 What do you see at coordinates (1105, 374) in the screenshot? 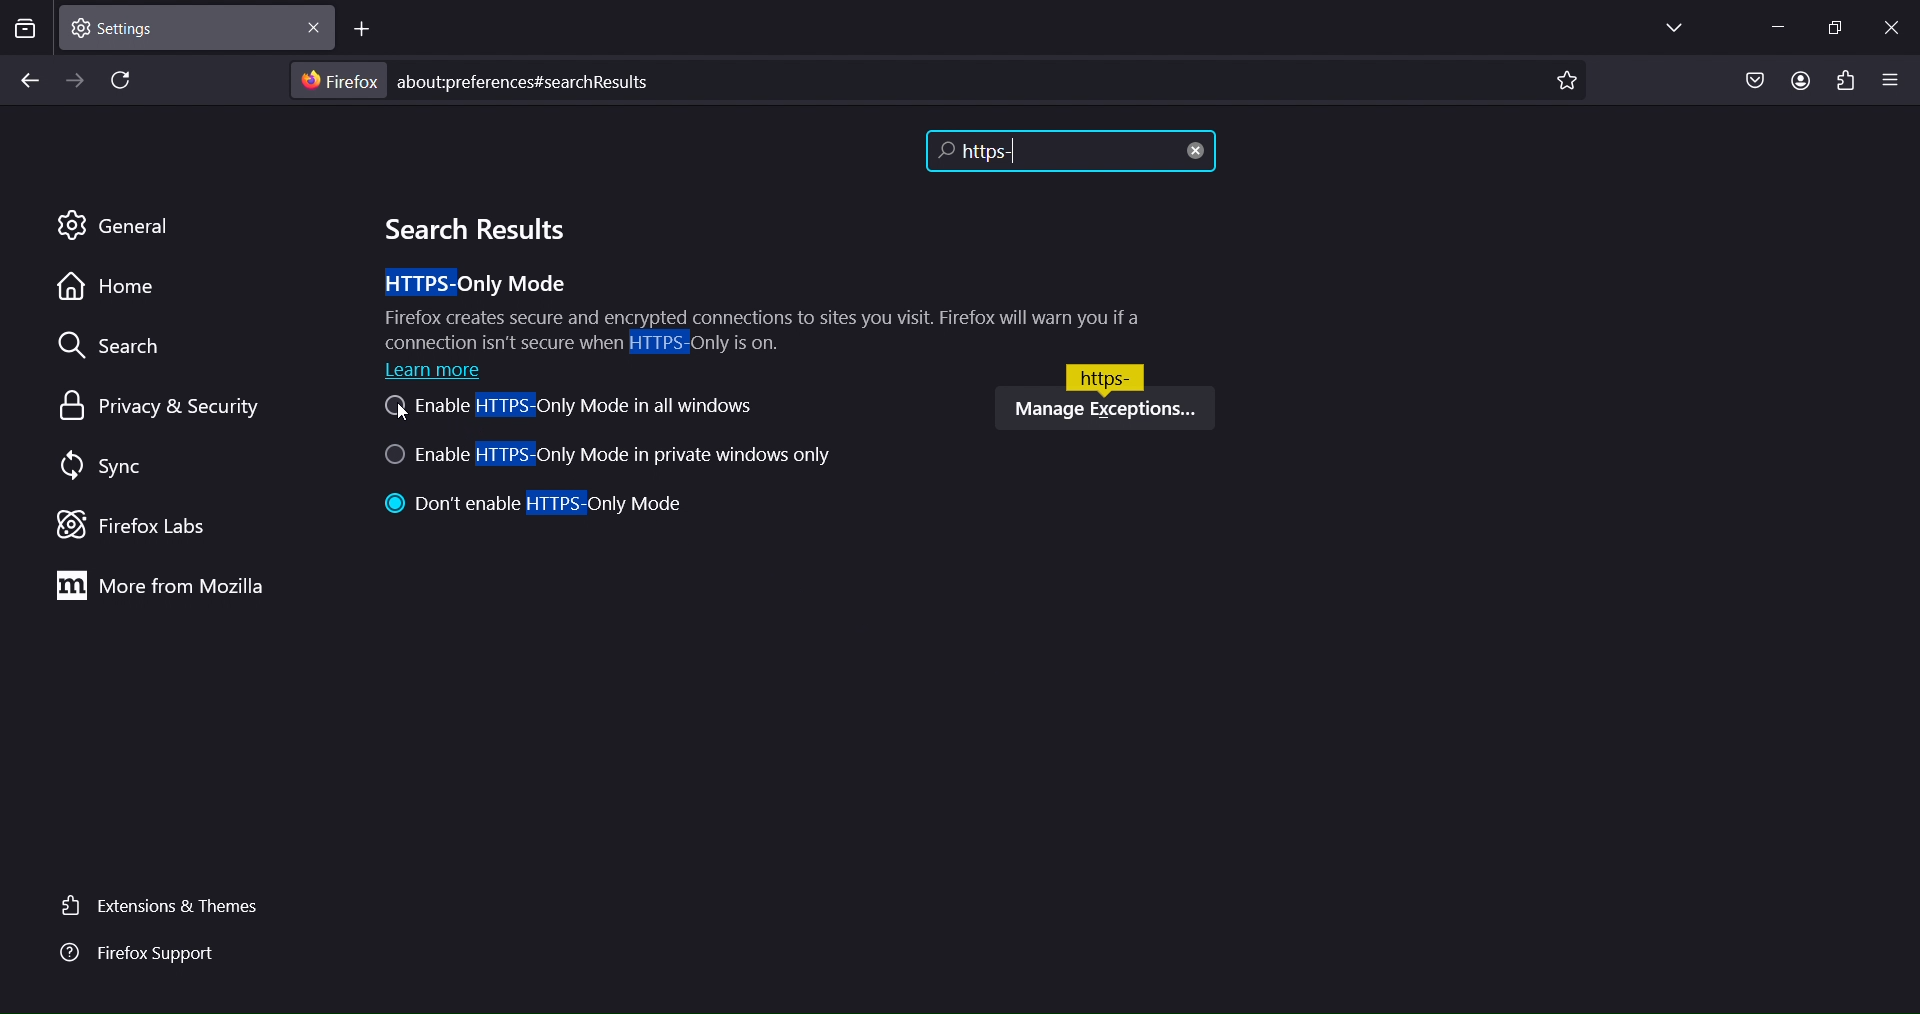
I see `https-` at bounding box center [1105, 374].